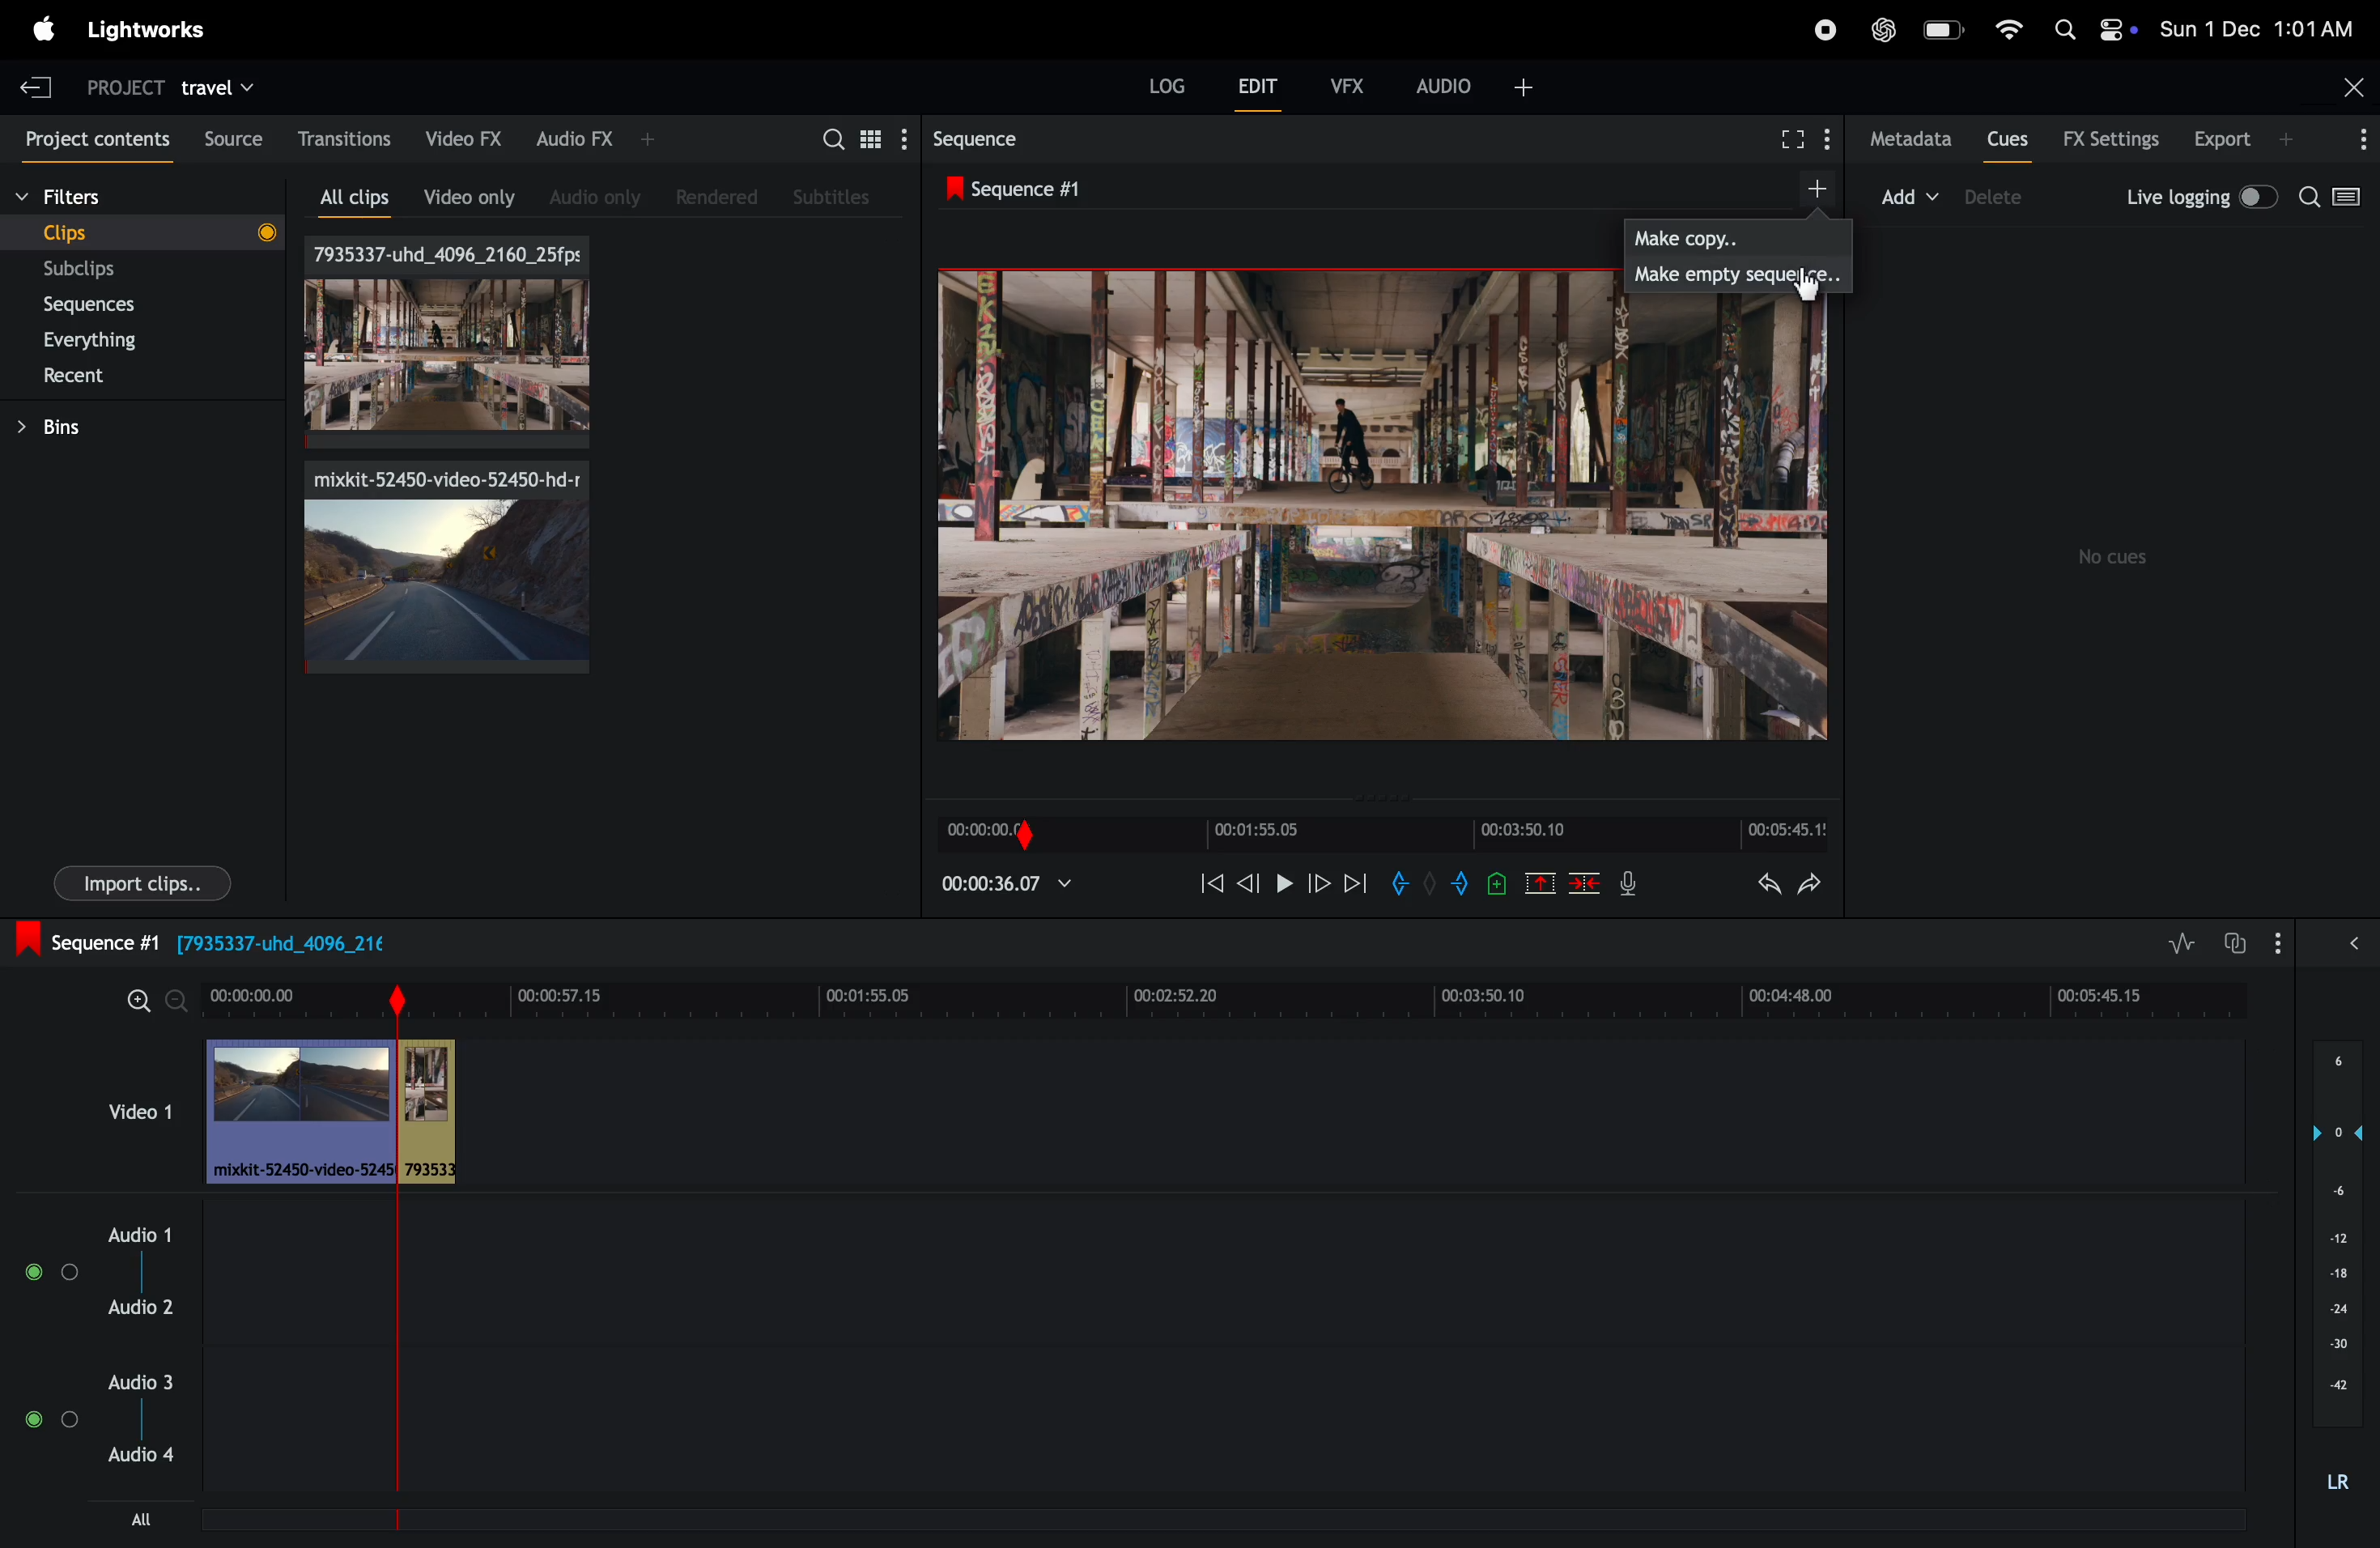 This screenshot has width=2380, height=1548. Describe the element at coordinates (1797, 138) in the screenshot. I see `fullscreen` at that location.